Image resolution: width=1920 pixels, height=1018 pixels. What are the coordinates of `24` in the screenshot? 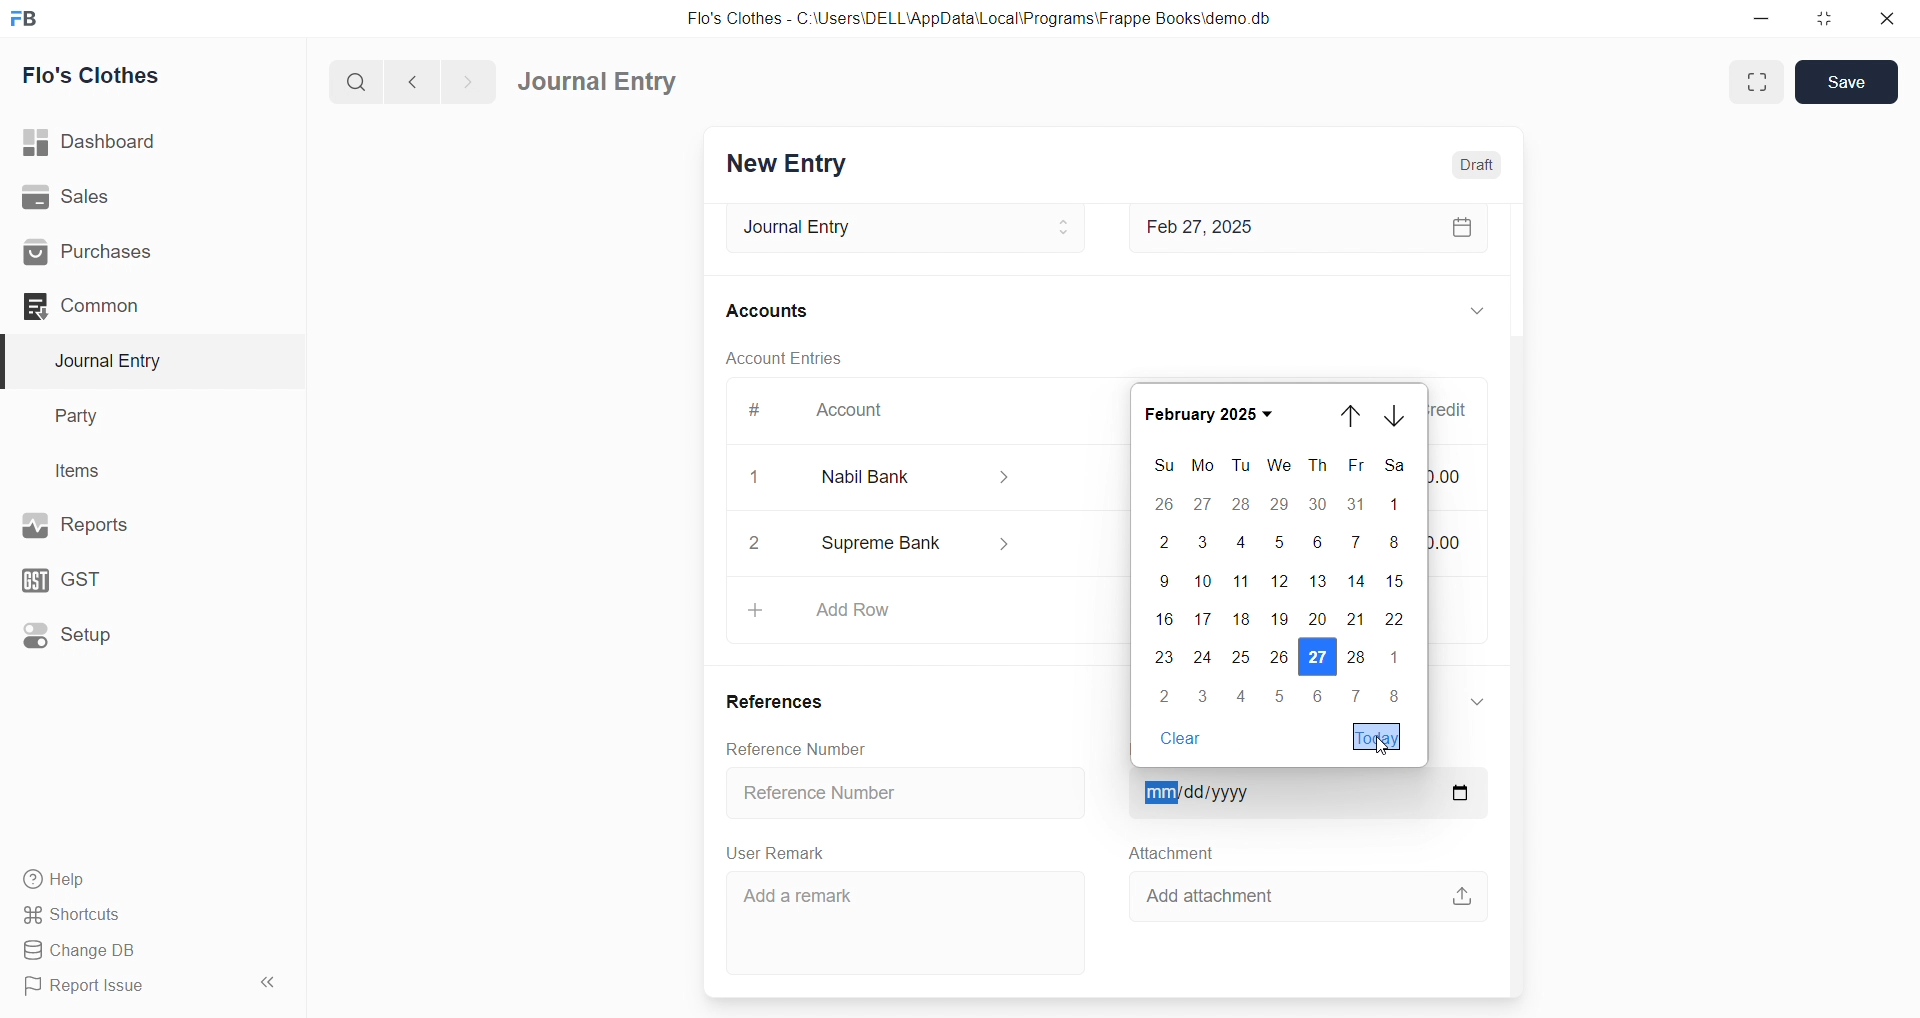 It's located at (1206, 660).